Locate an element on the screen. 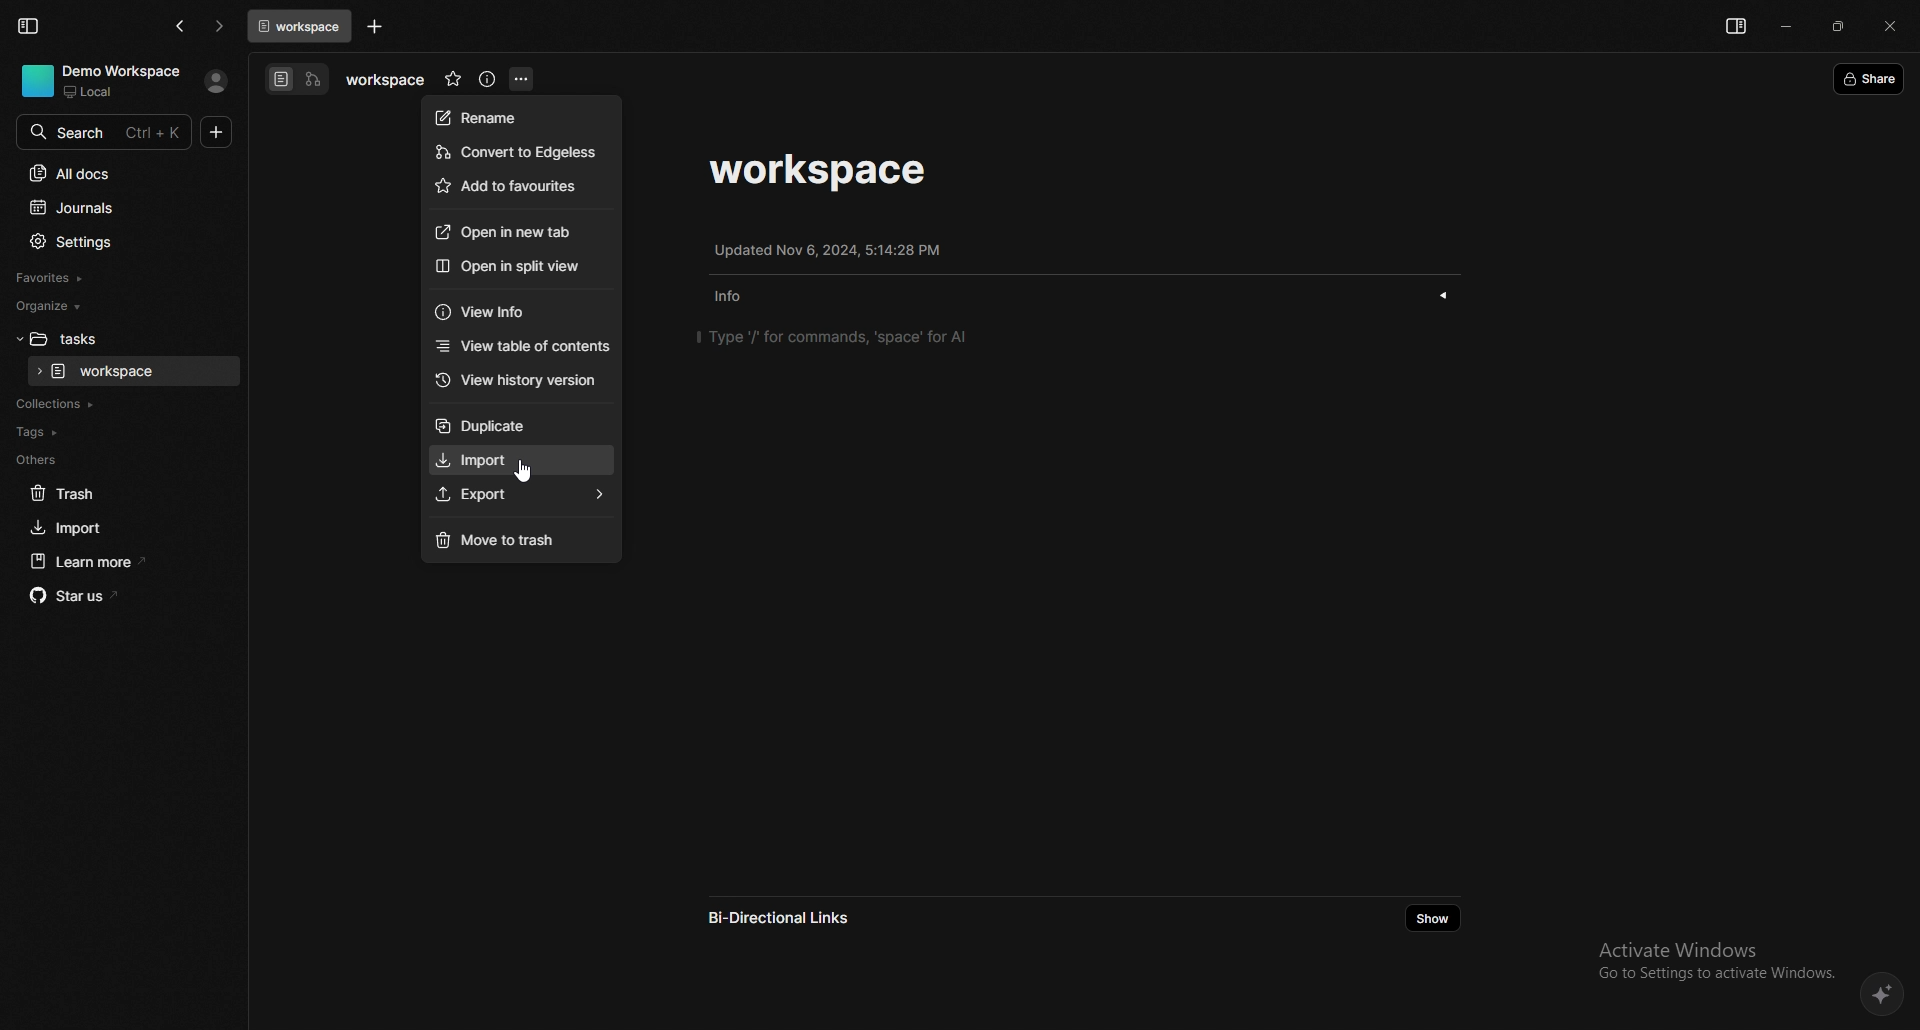  info is located at coordinates (488, 80).